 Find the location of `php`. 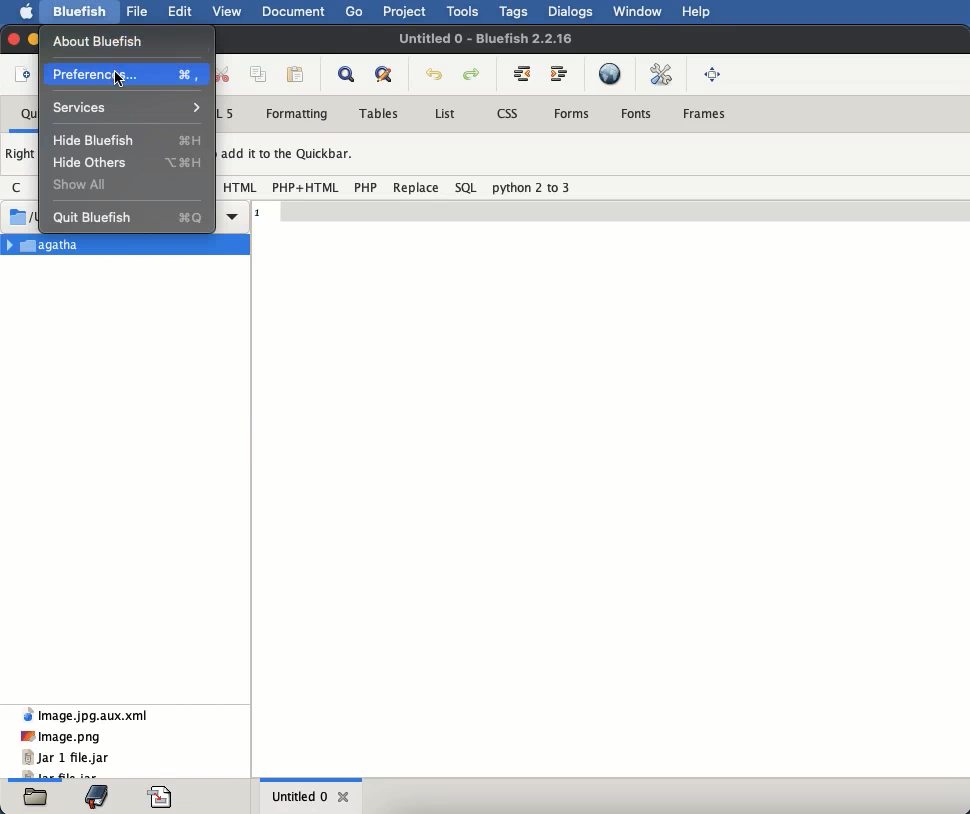

php is located at coordinates (367, 187).